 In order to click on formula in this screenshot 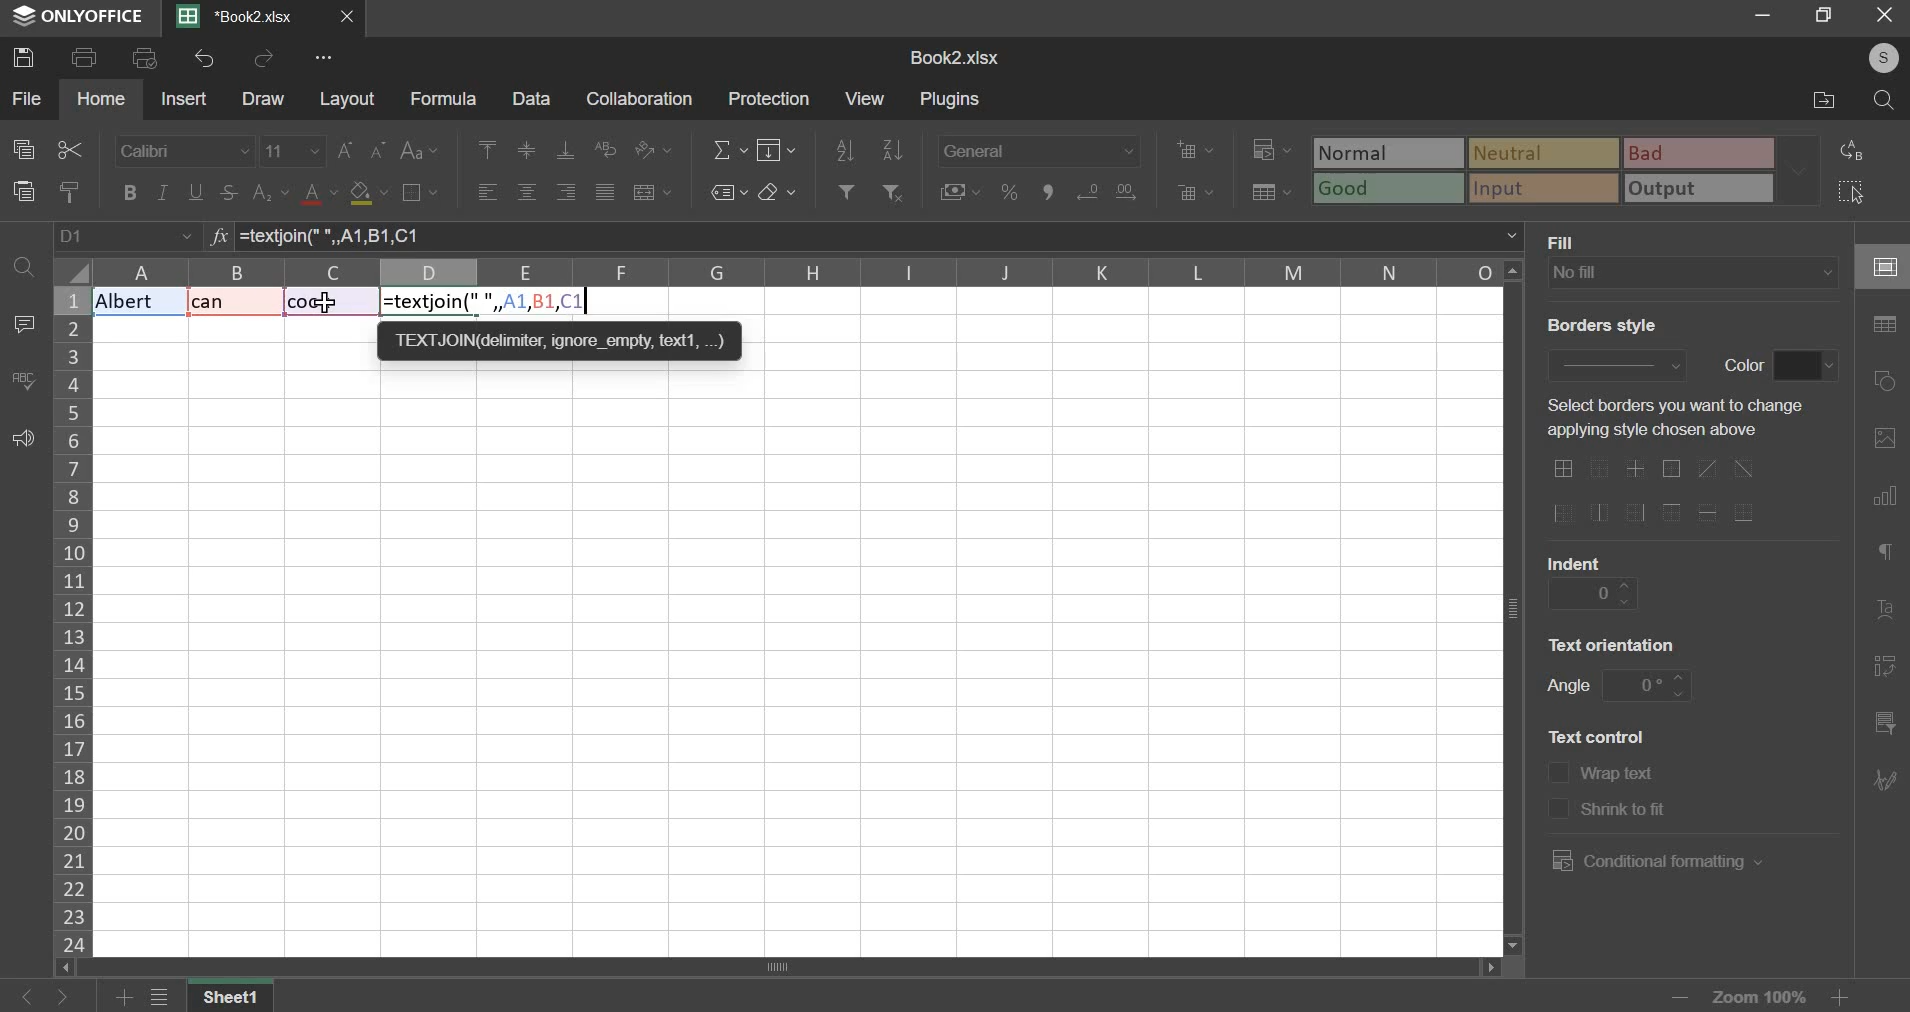, I will do `click(443, 100)`.